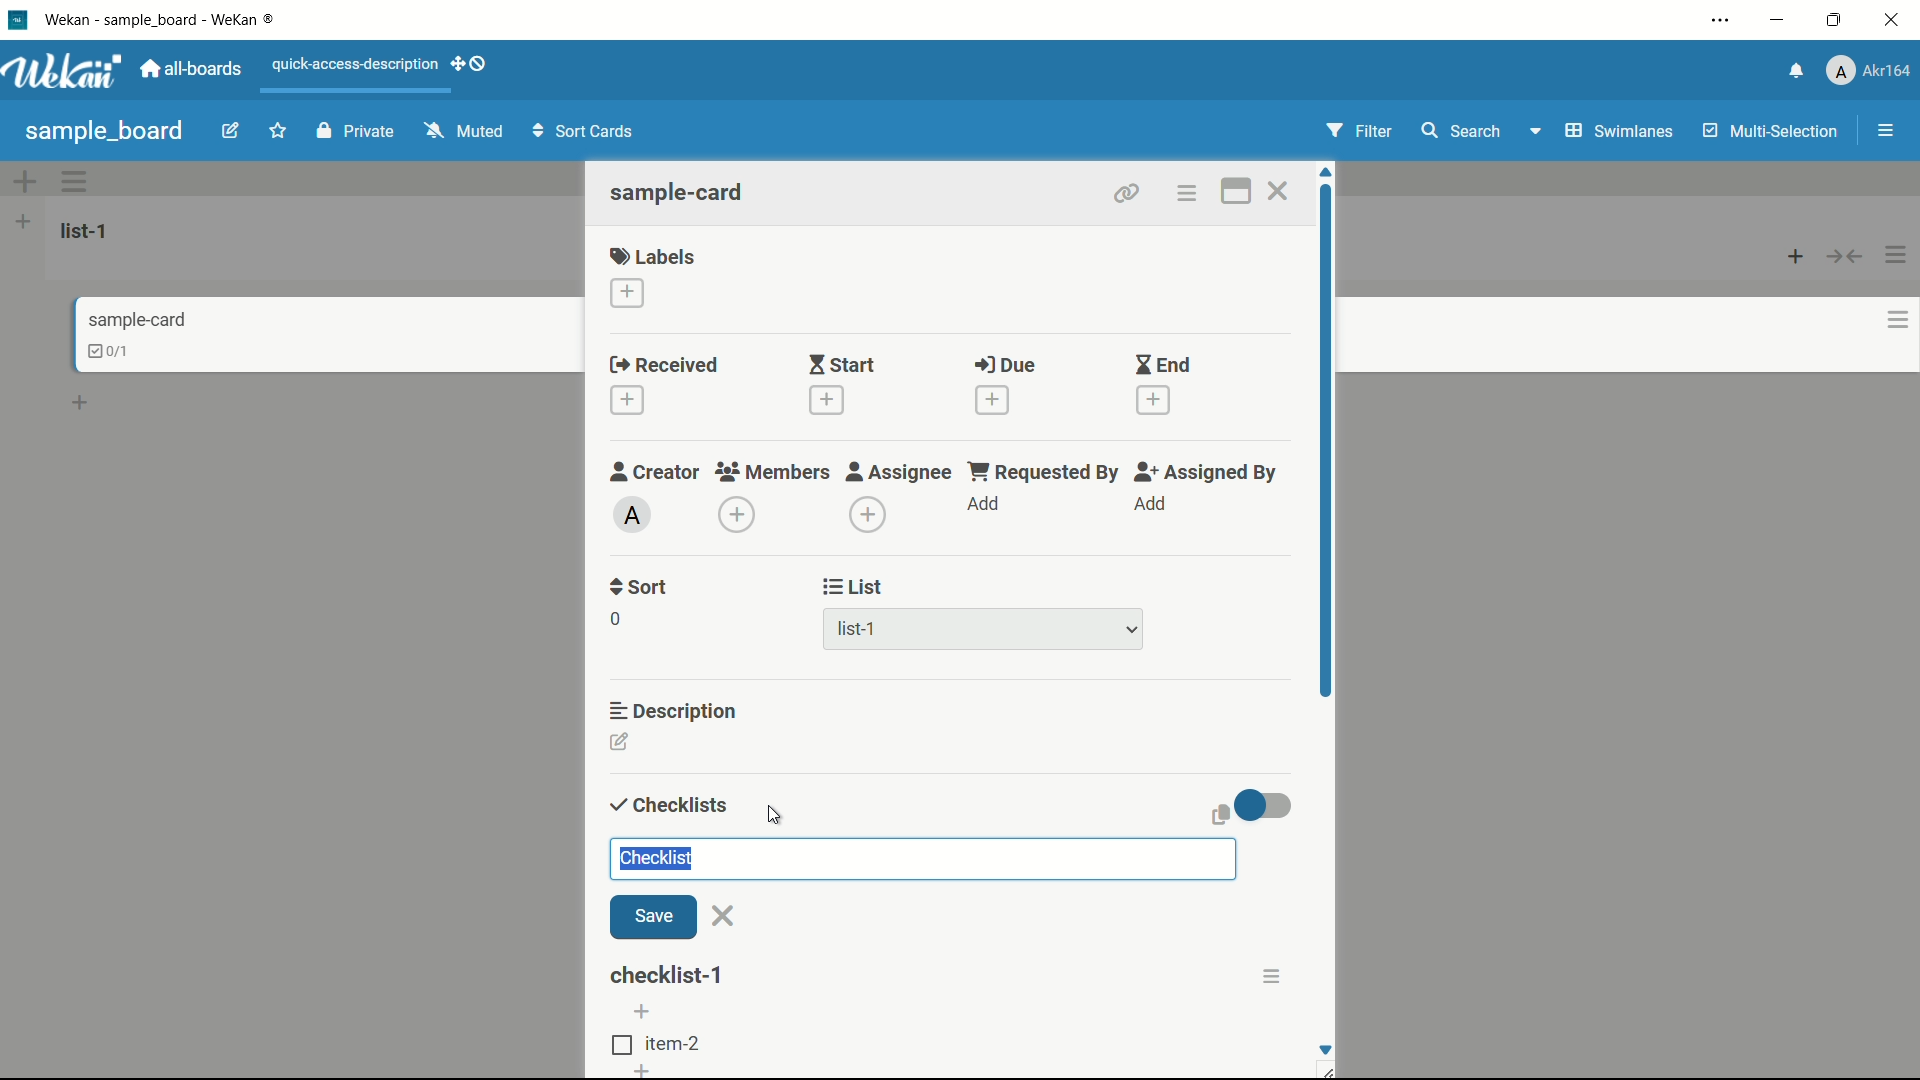  I want to click on add list, so click(23, 221).